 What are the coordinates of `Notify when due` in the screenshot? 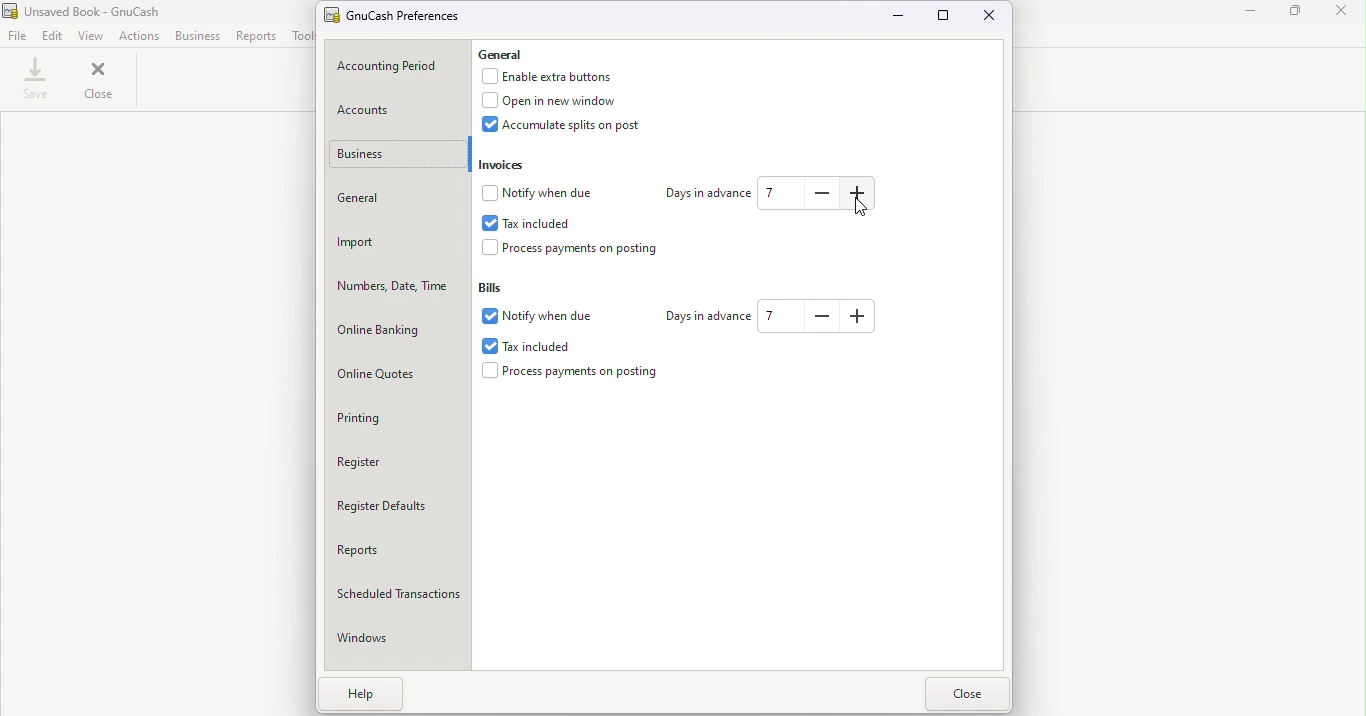 It's located at (542, 194).